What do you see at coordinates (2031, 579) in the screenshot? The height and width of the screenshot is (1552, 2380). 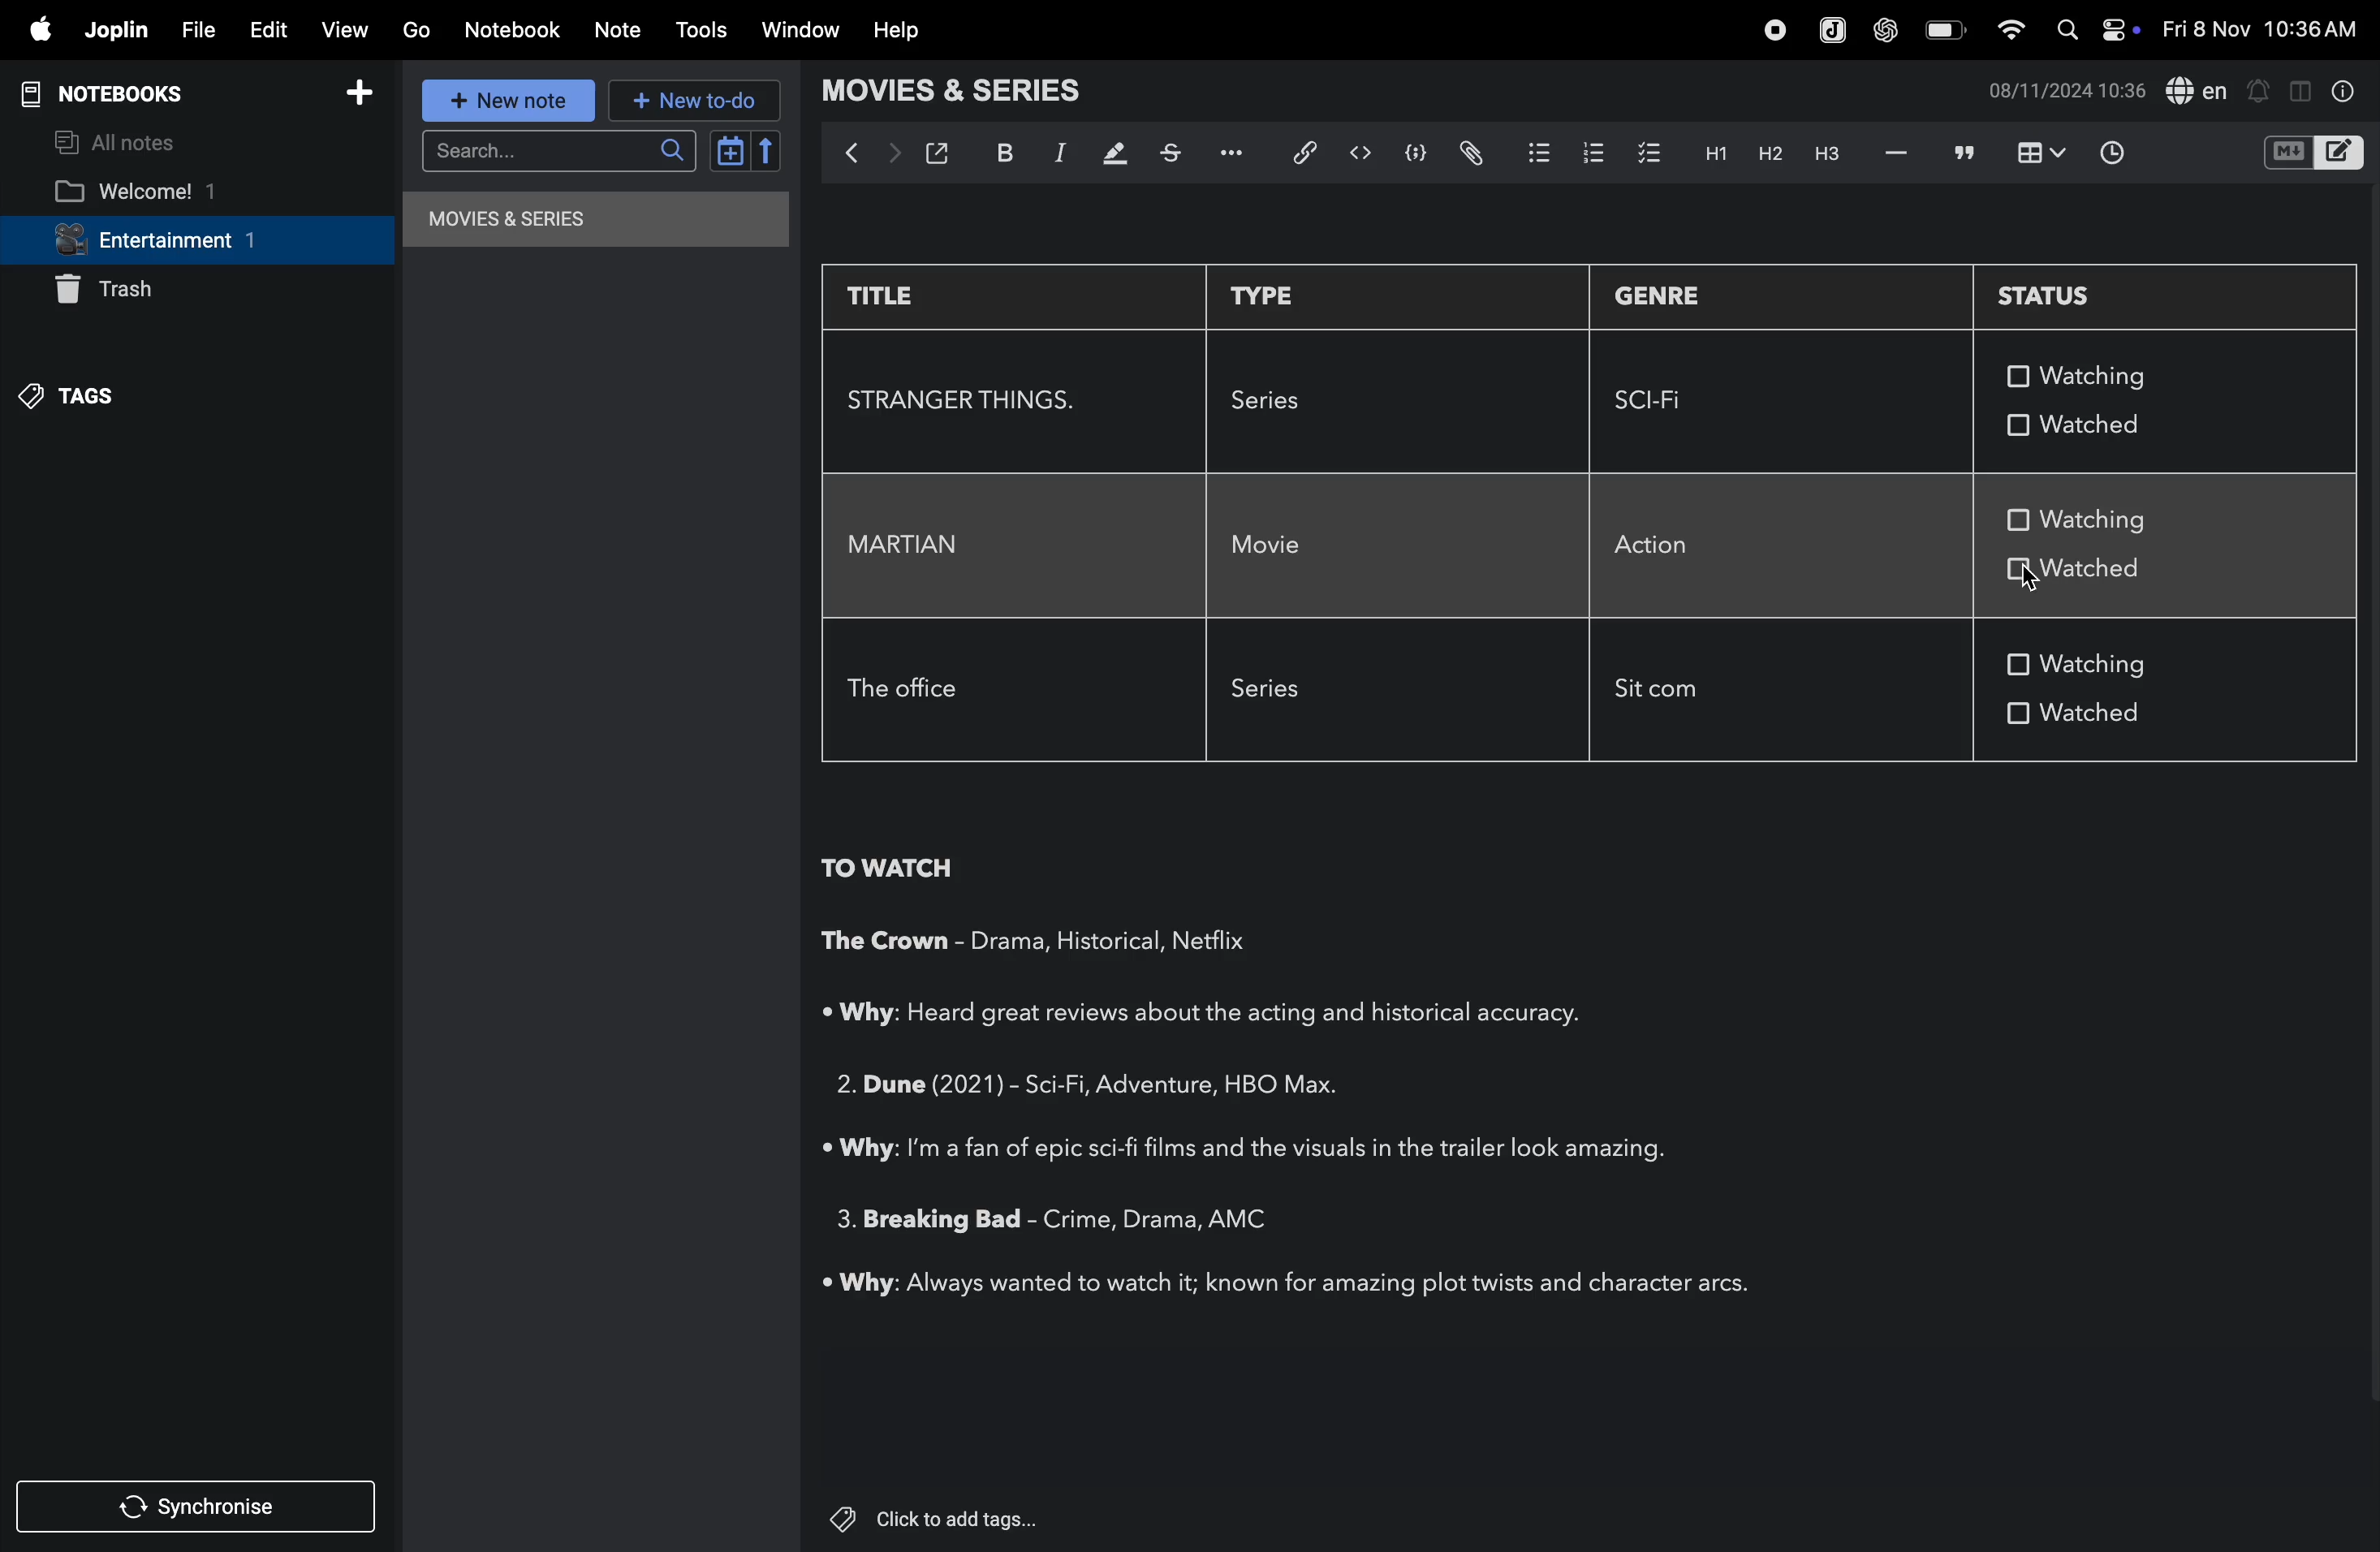 I see `Cursor` at bounding box center [2031, 579].